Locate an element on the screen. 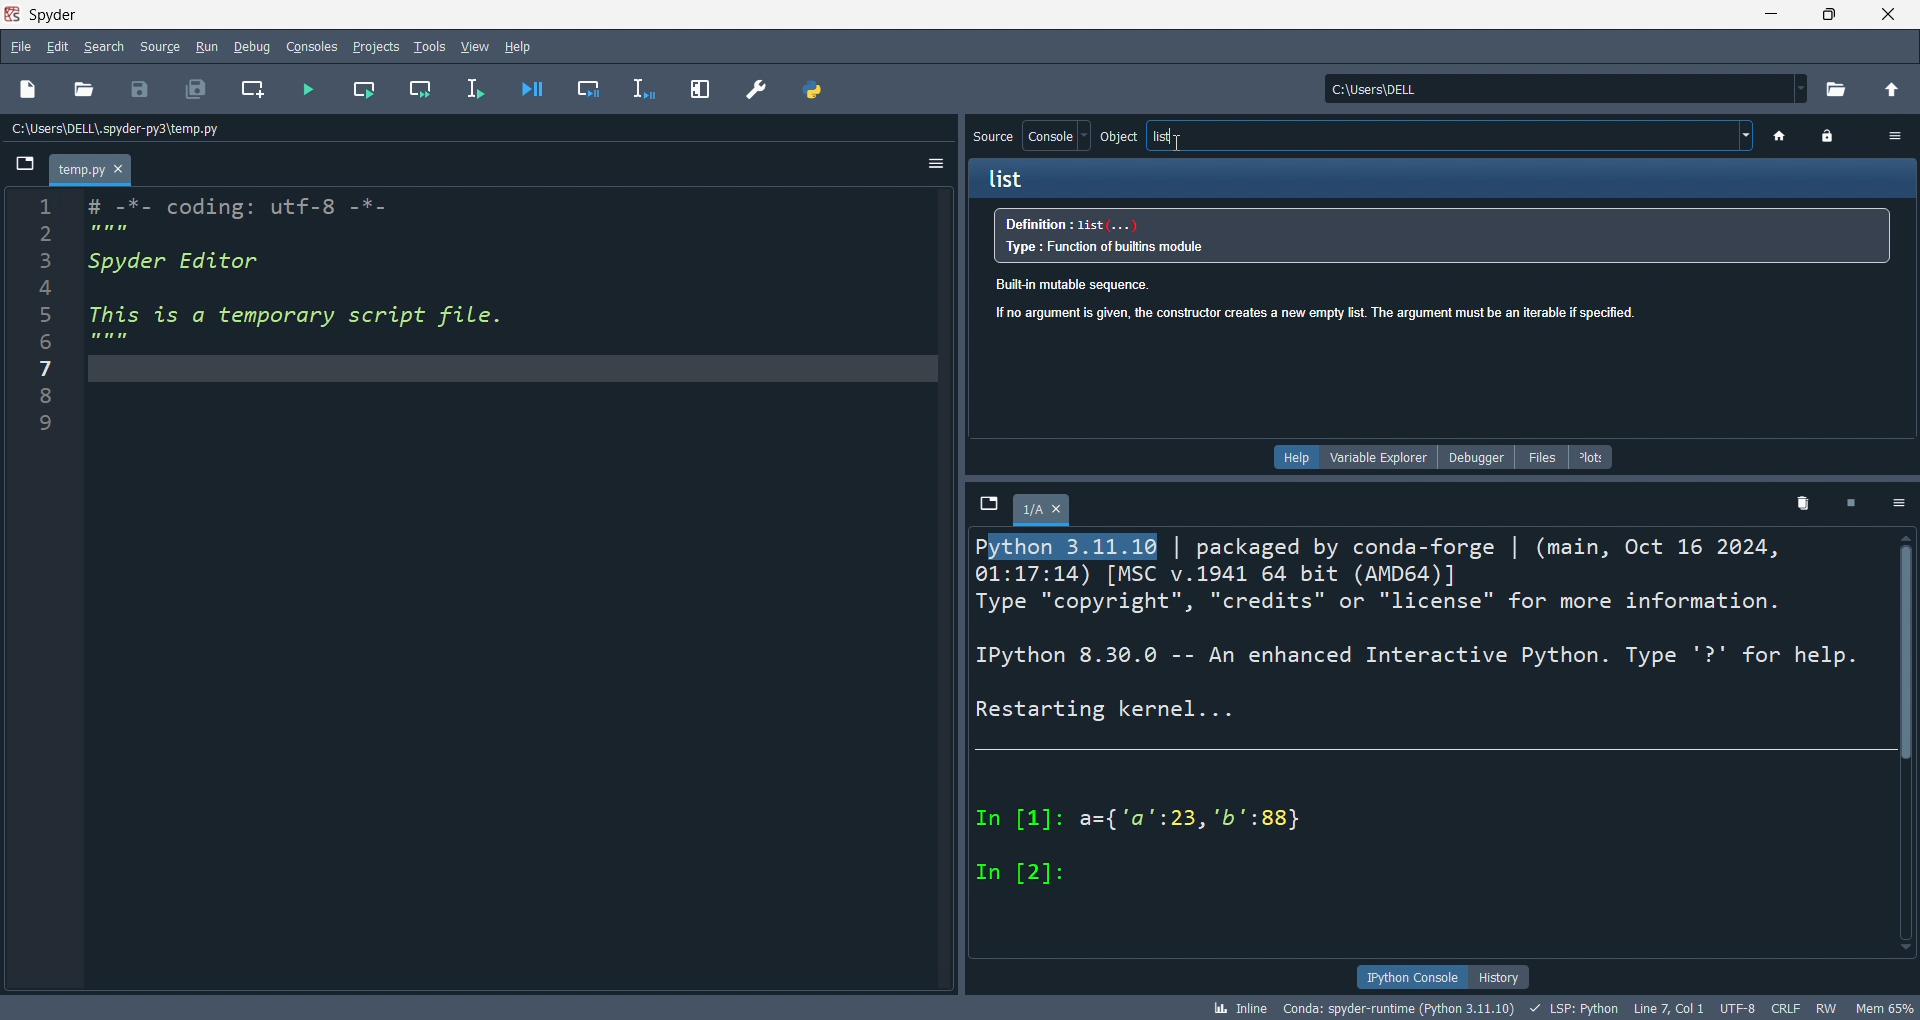 This screenshot has width=1920, height=1020. close kernel is located at coordinates (1841, 503).